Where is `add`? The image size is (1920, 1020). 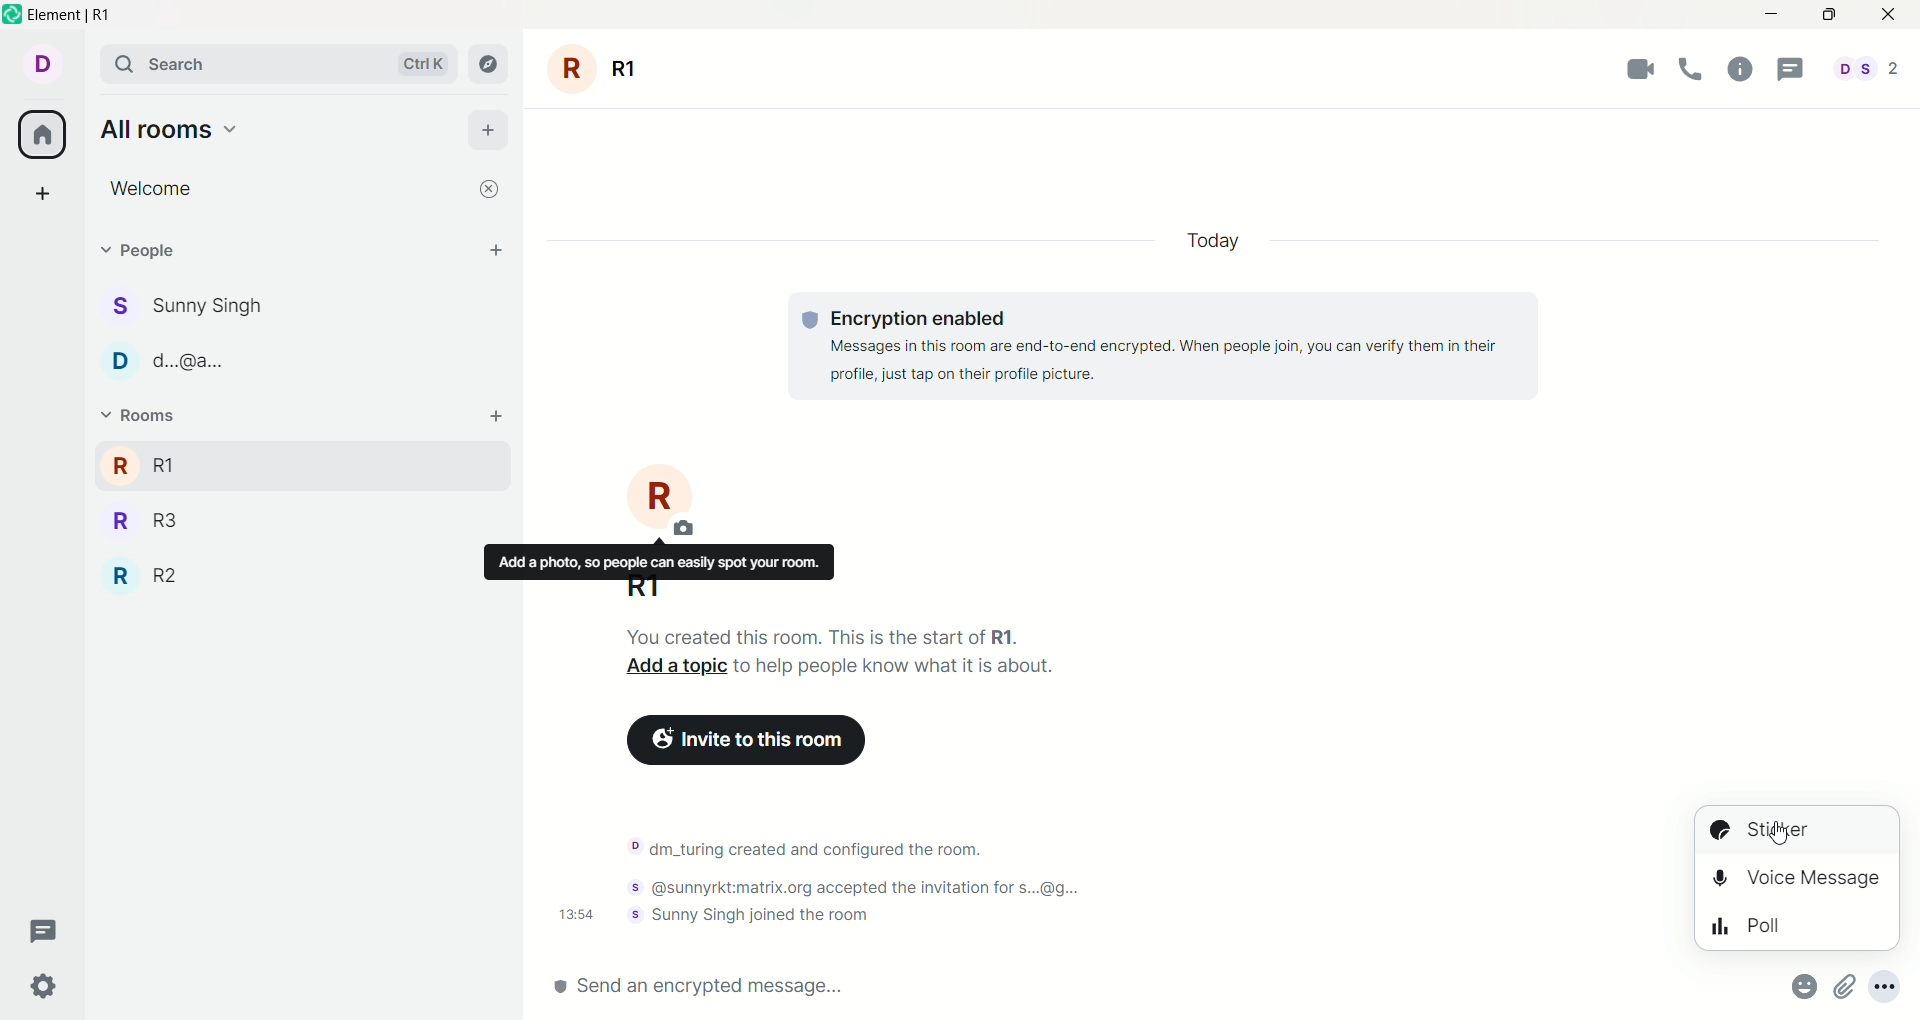 add is located at coordinates (497, 416).